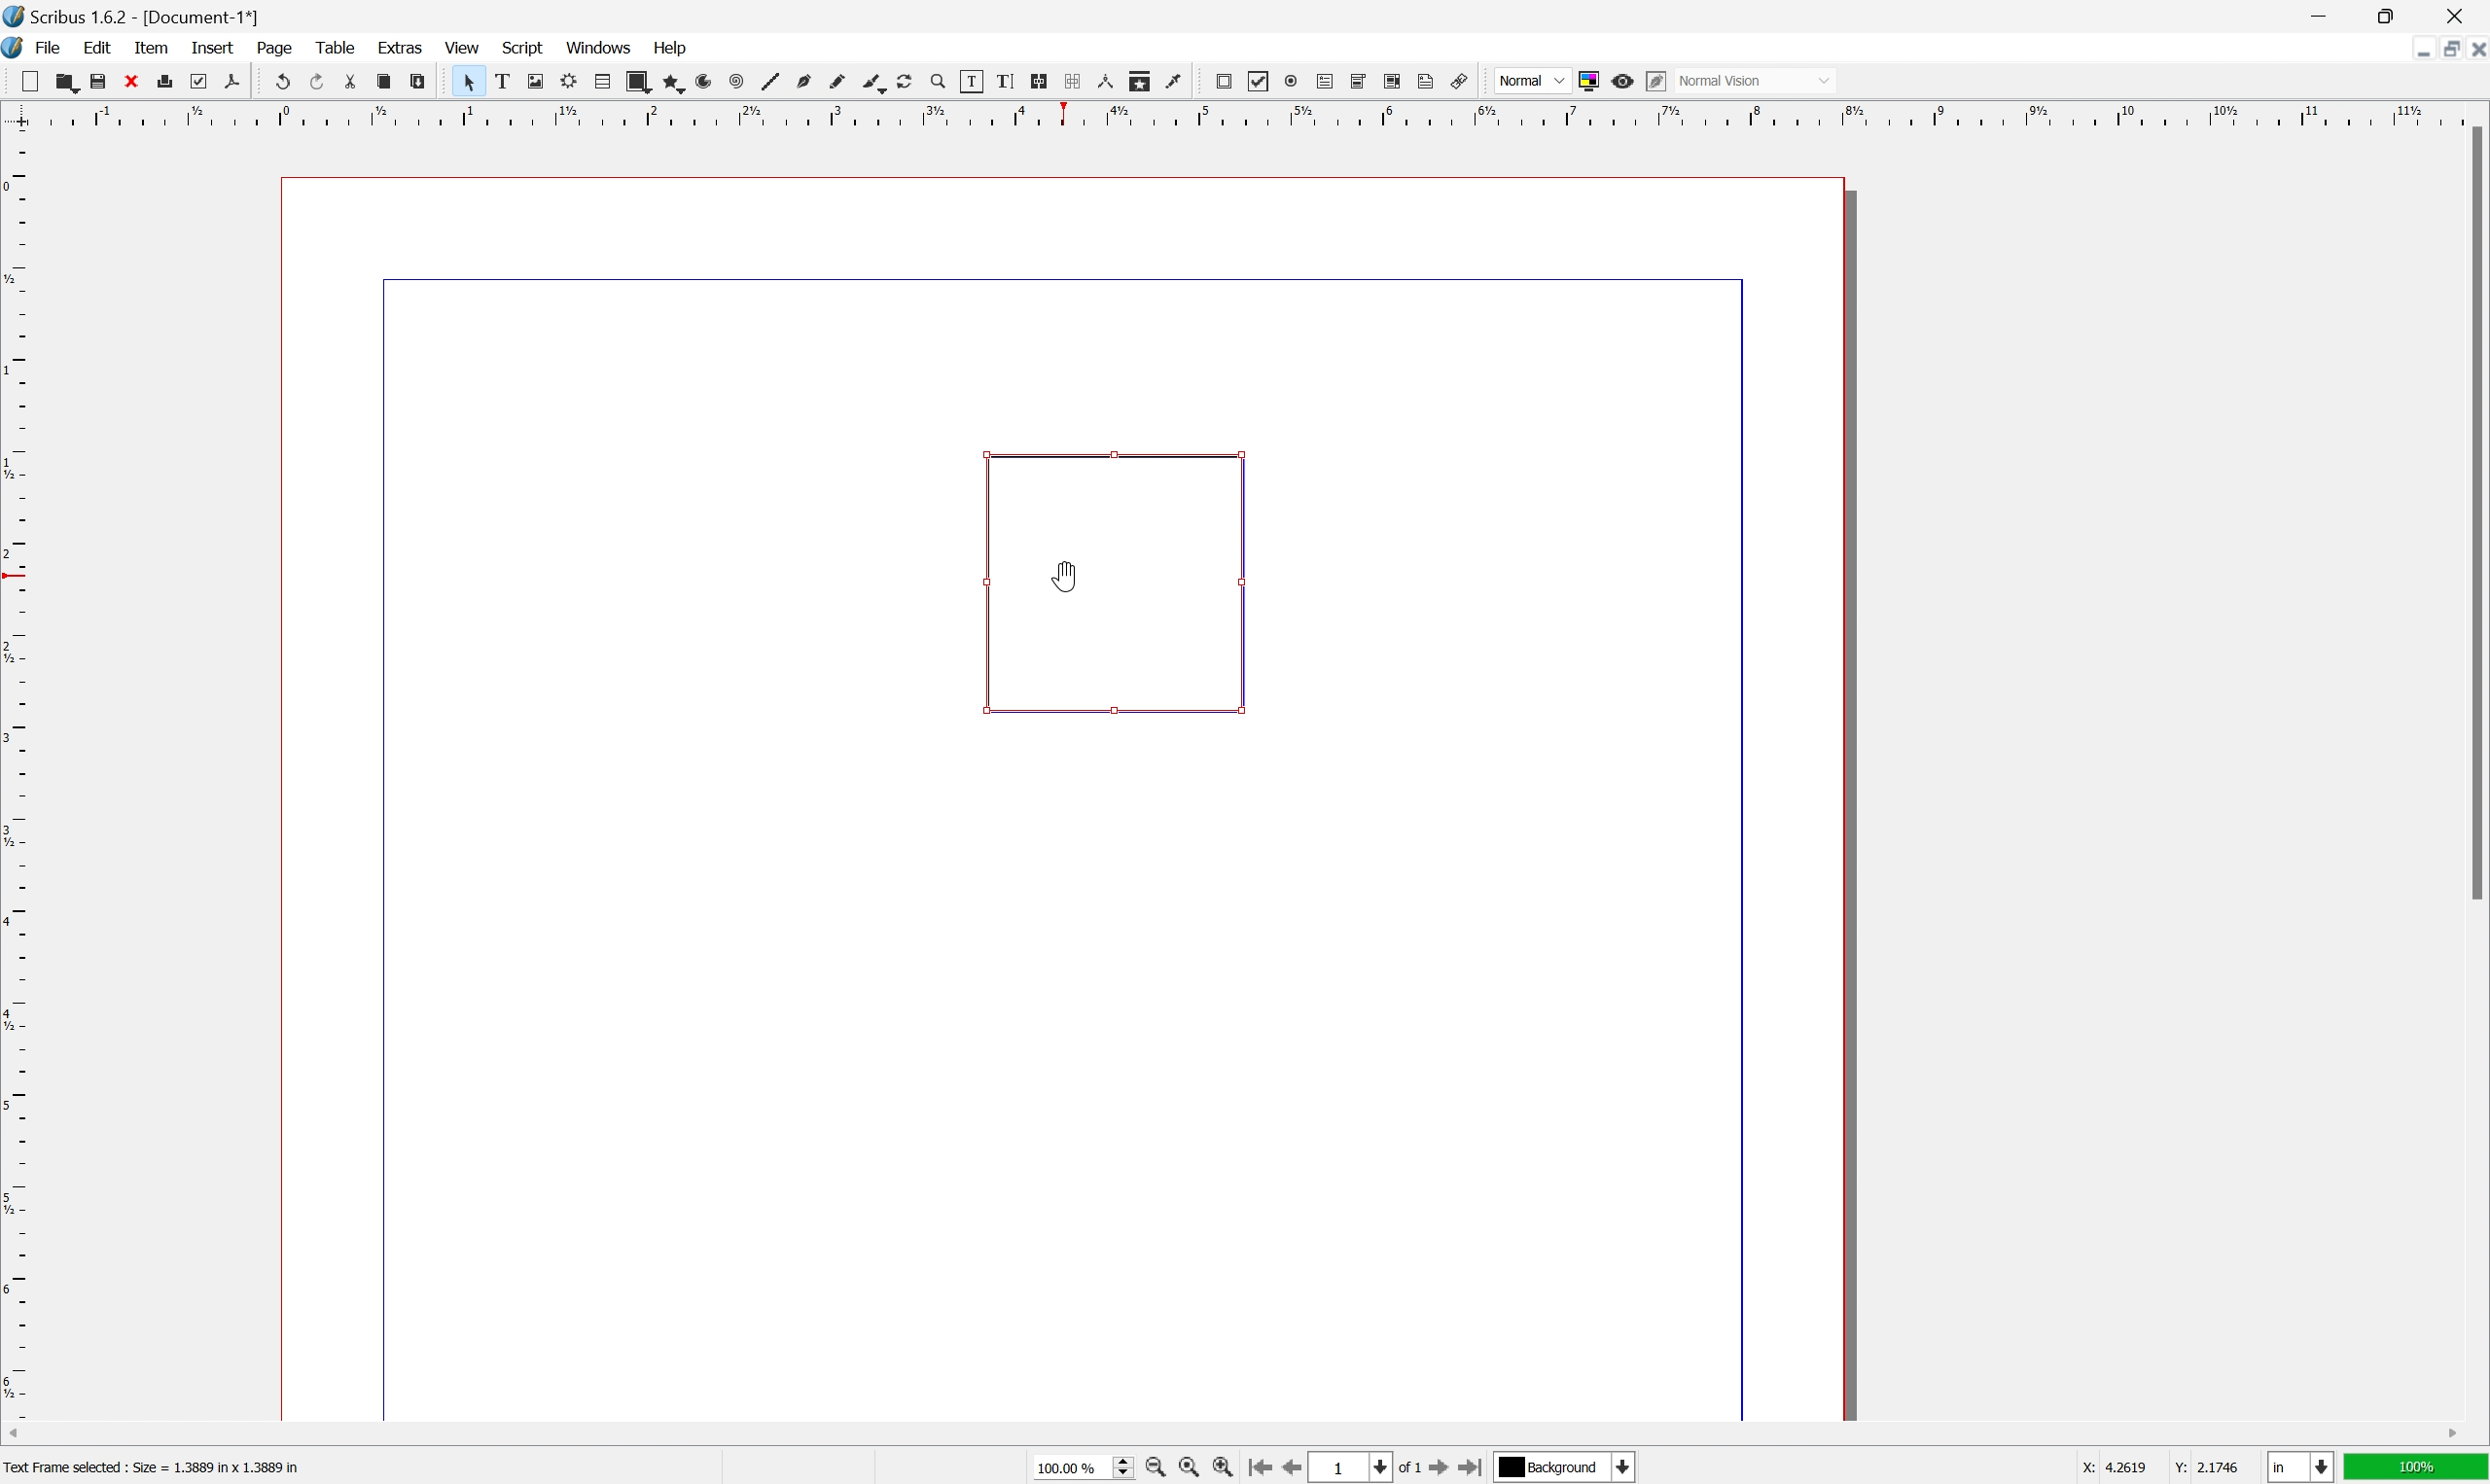 This screenshot has width=2490, height=1484. What do you see at coordinates (233, 81) in the screenshot?
I see `save as pdf` at bounding box center [233, 81].